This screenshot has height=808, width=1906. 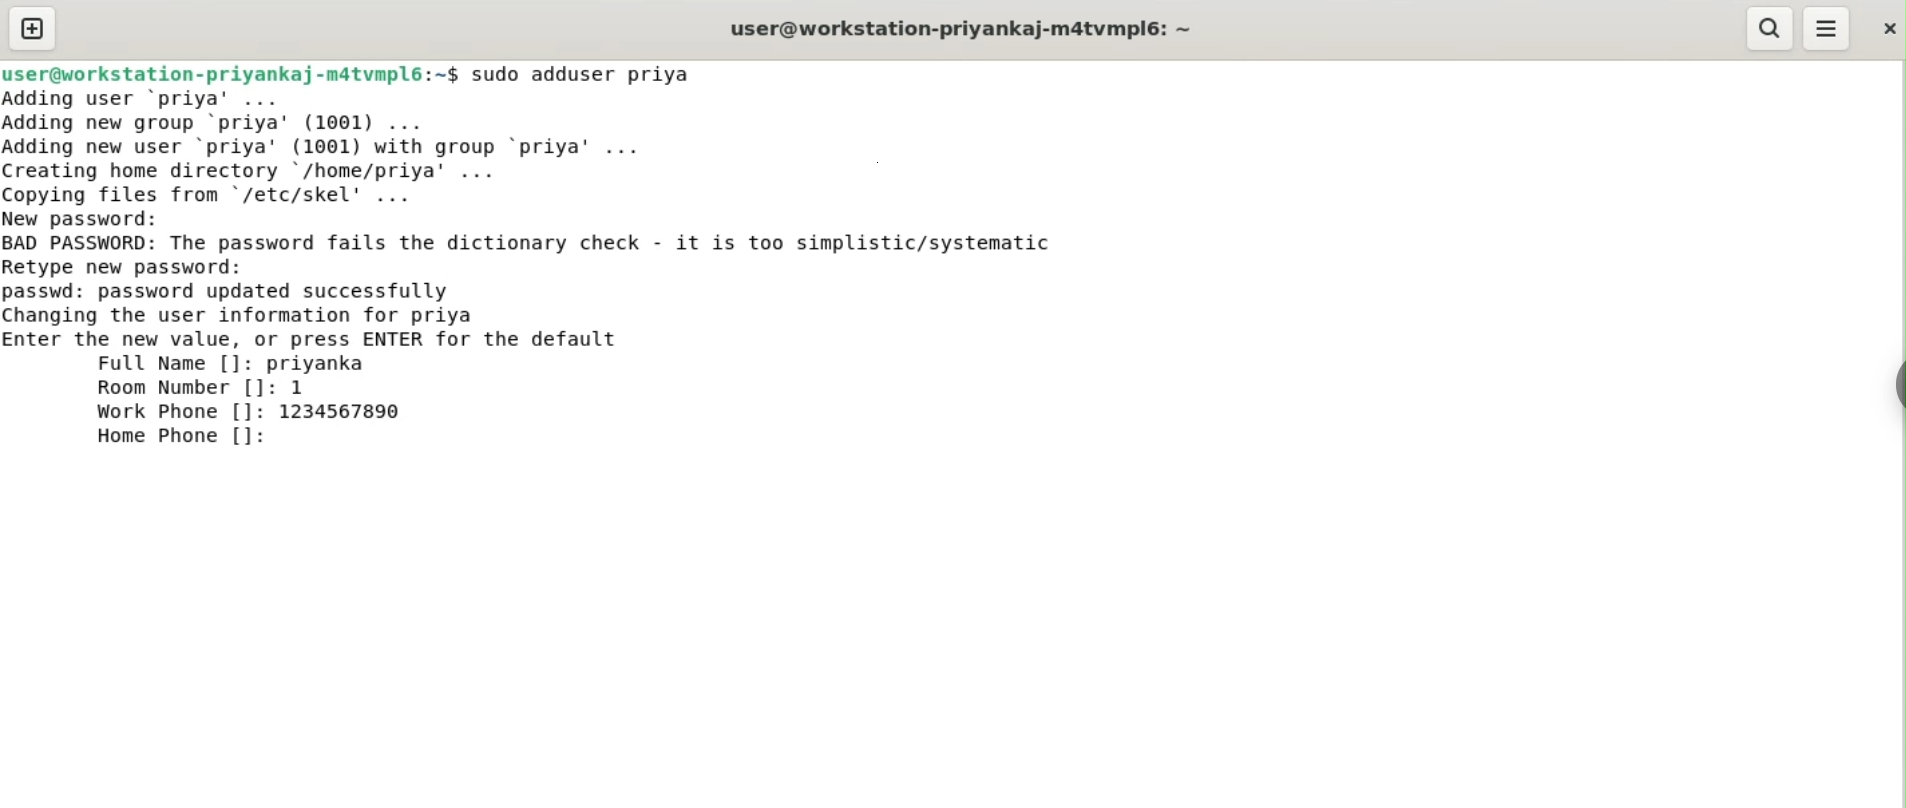 What do you see at coordinates (1767, 28) in the screenshot?
I see `search` at bounding box center [1767, 28].